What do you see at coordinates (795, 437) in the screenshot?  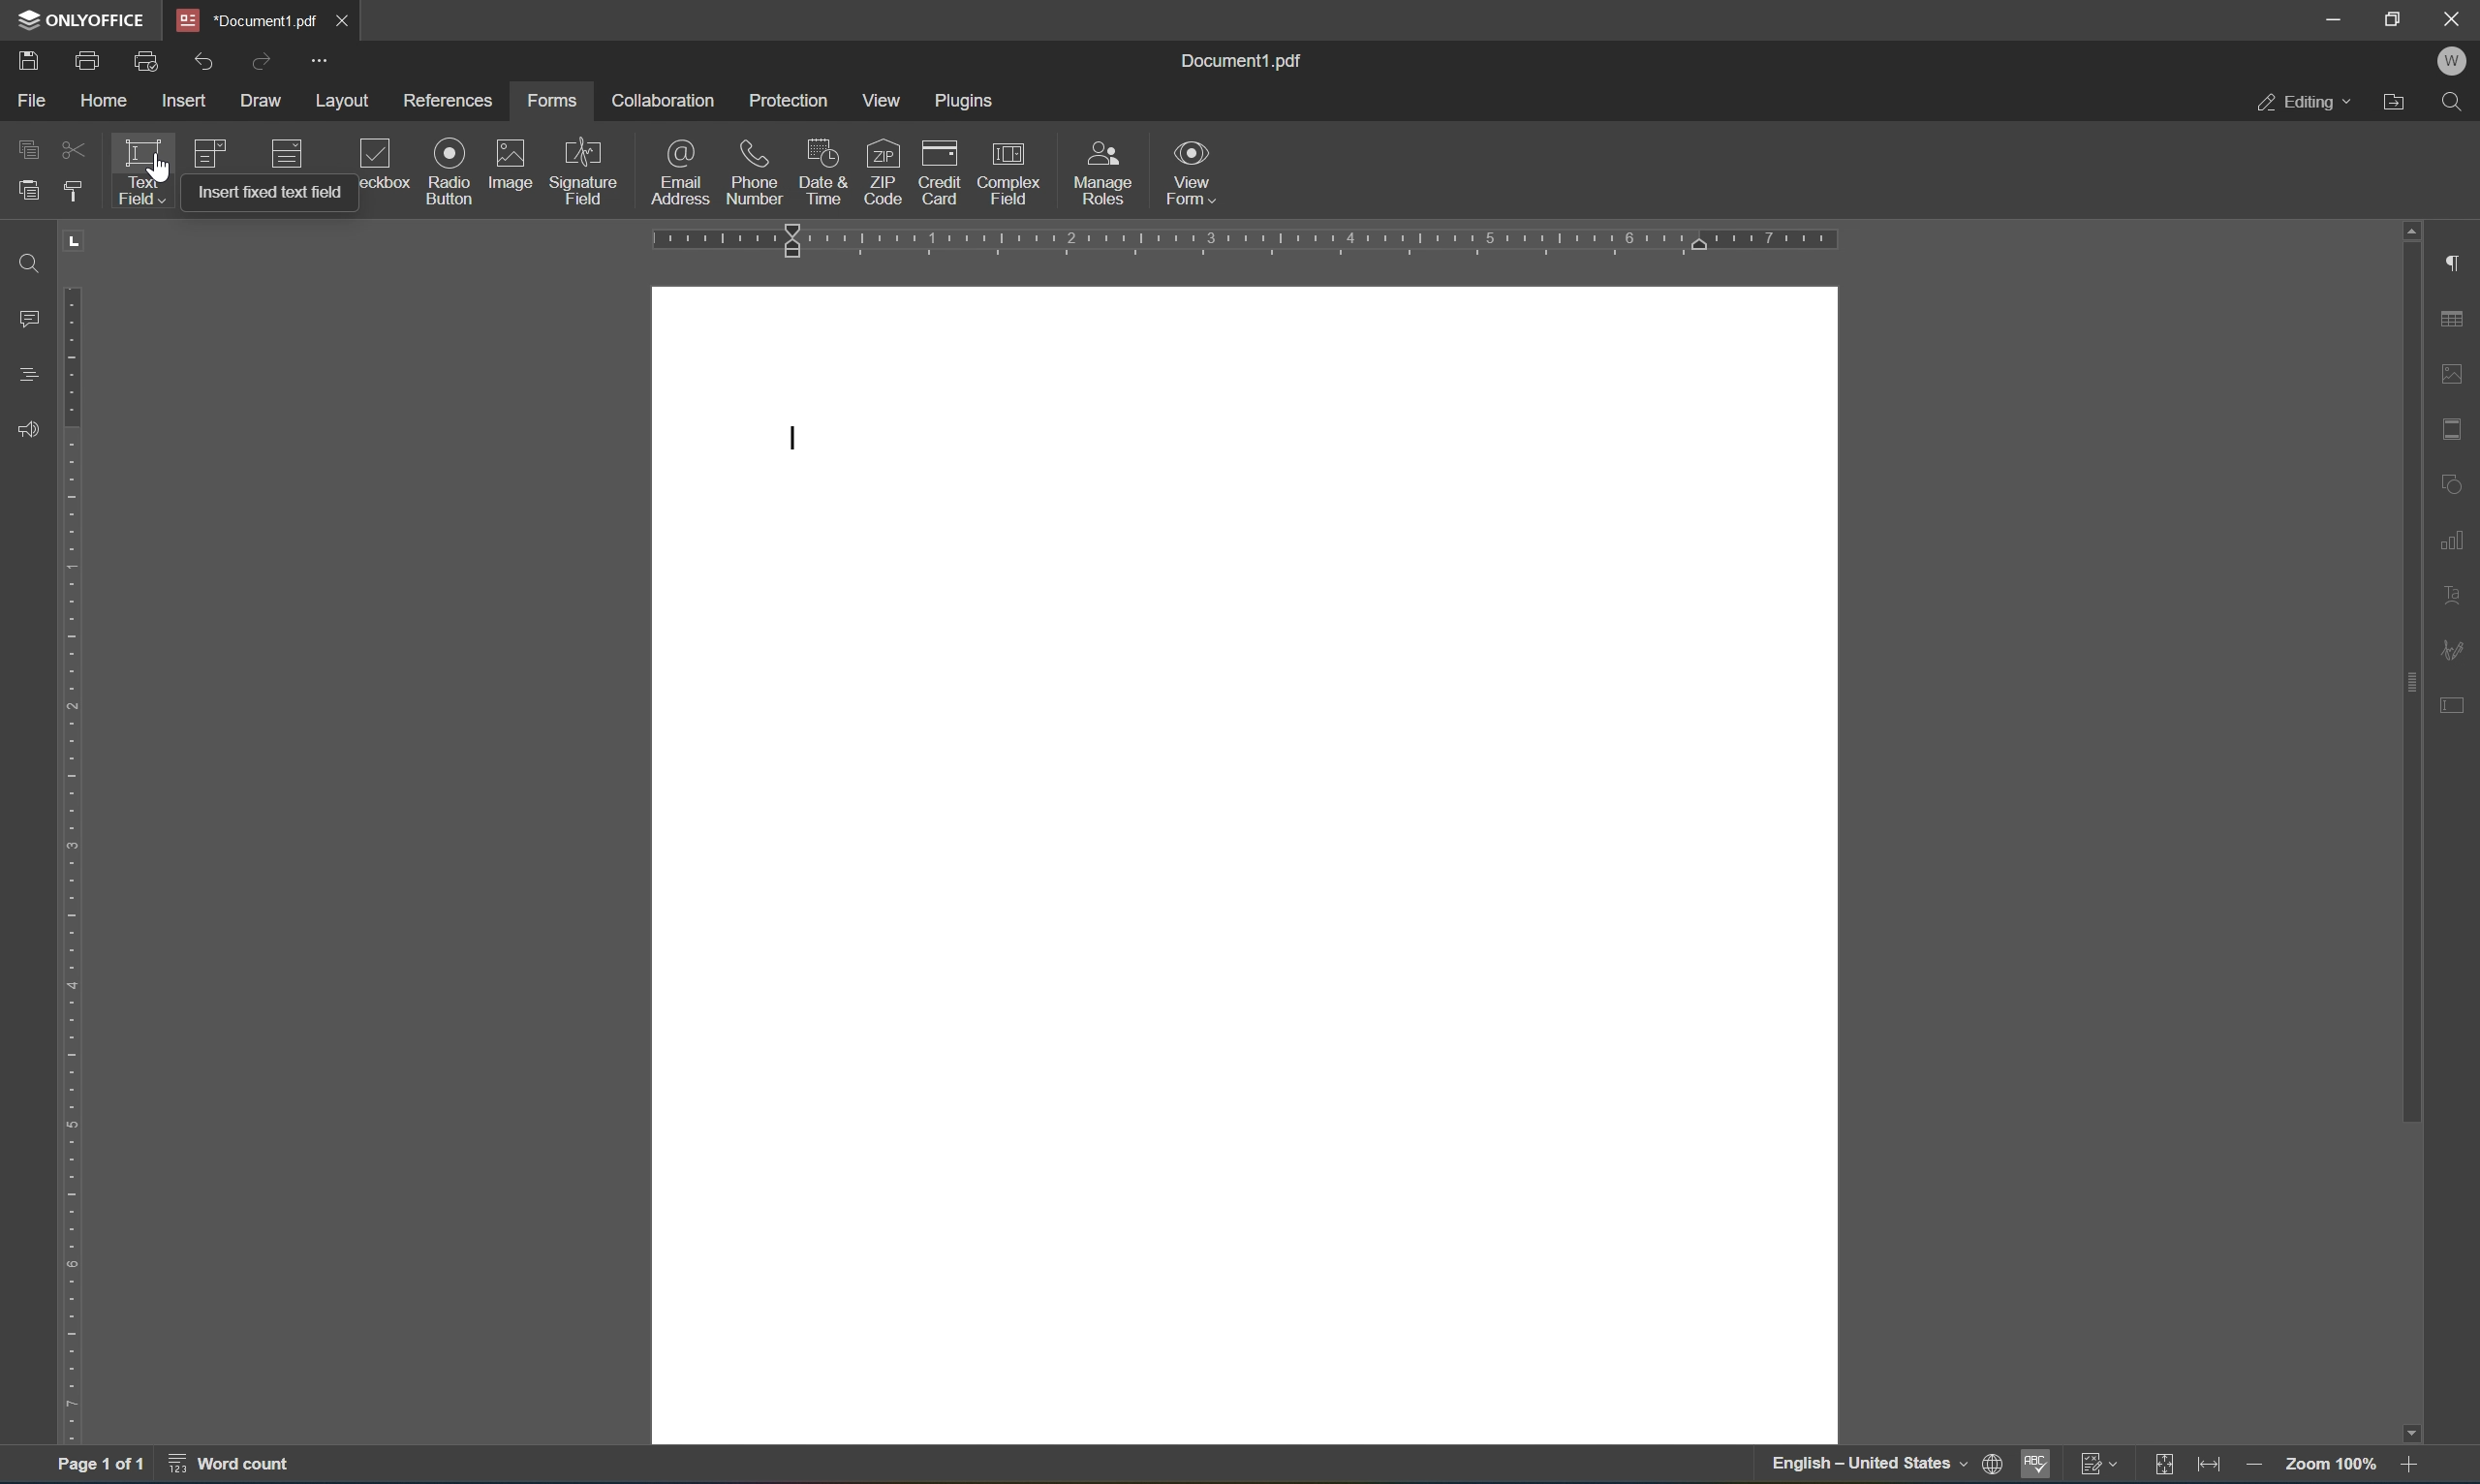 I see `typing cursor` at bounding box center [795, 437].